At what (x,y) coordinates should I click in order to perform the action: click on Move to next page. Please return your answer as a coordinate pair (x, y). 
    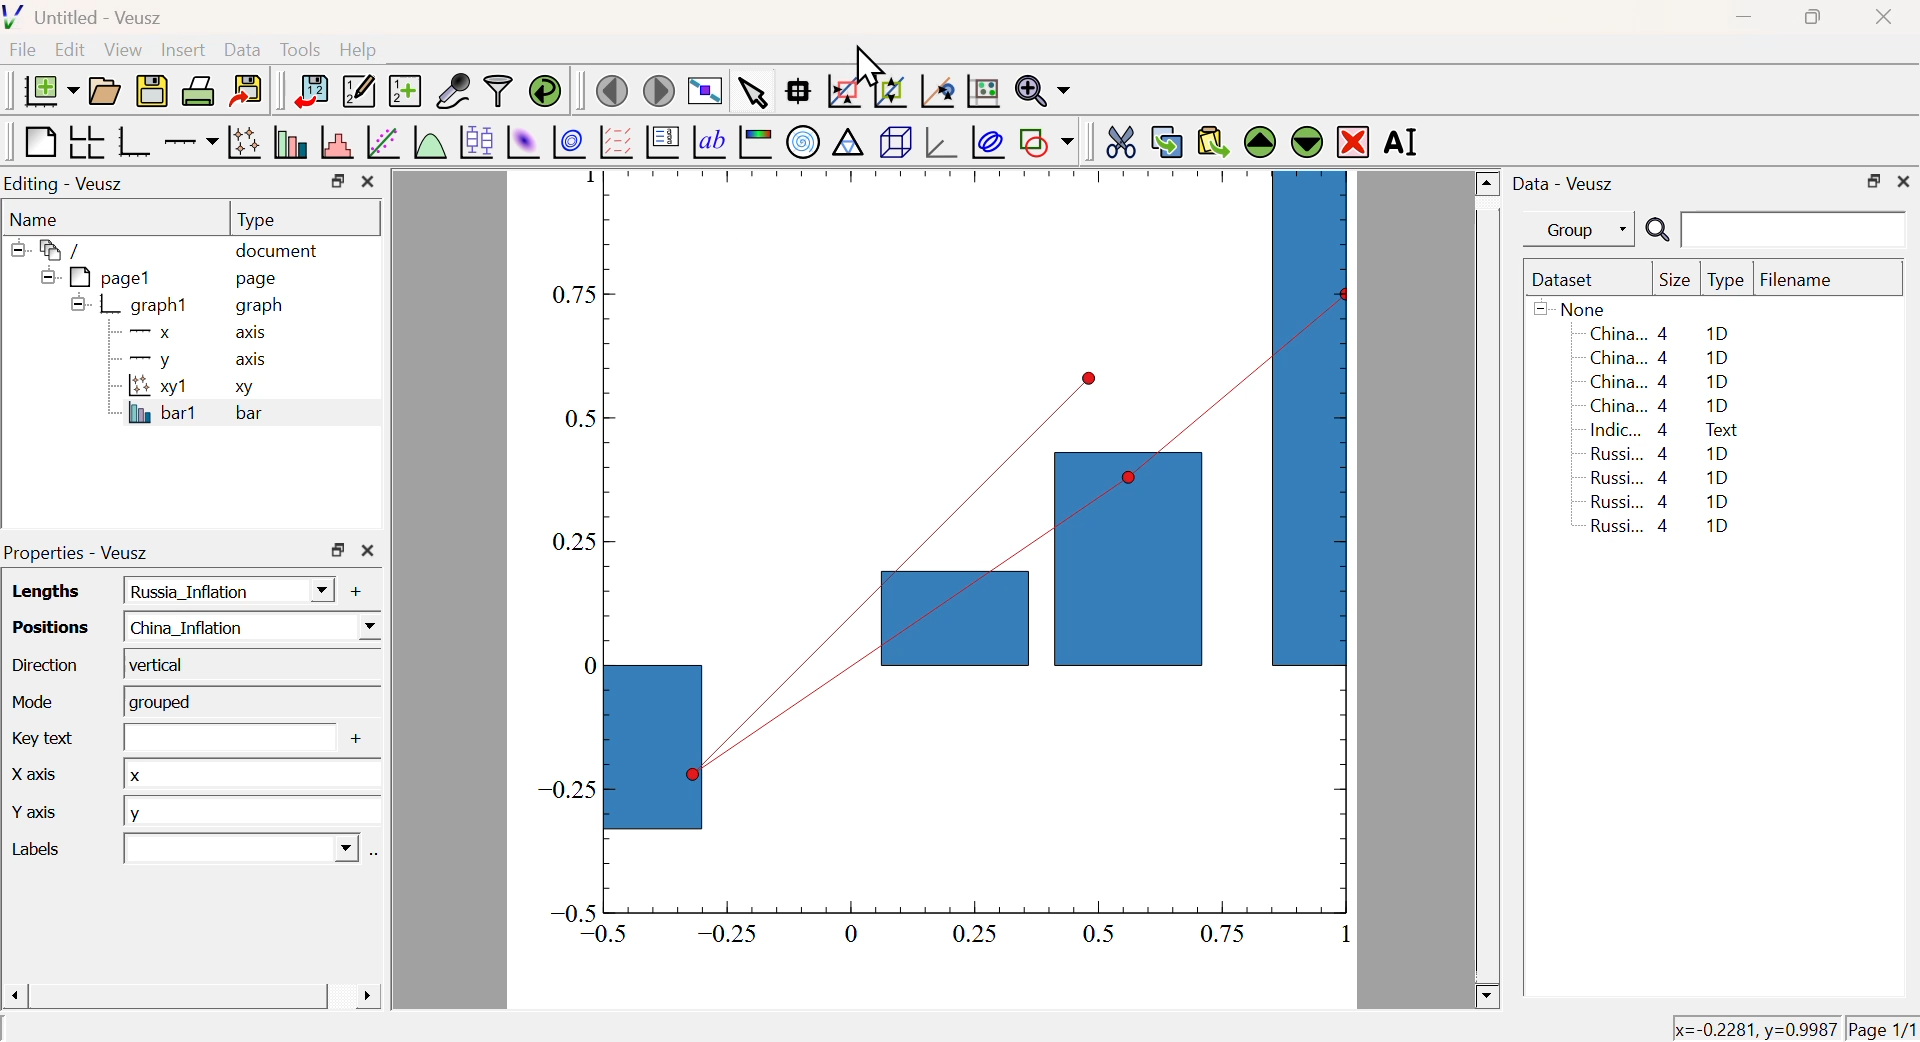
    Looking at the image, I should click on (660, 91).